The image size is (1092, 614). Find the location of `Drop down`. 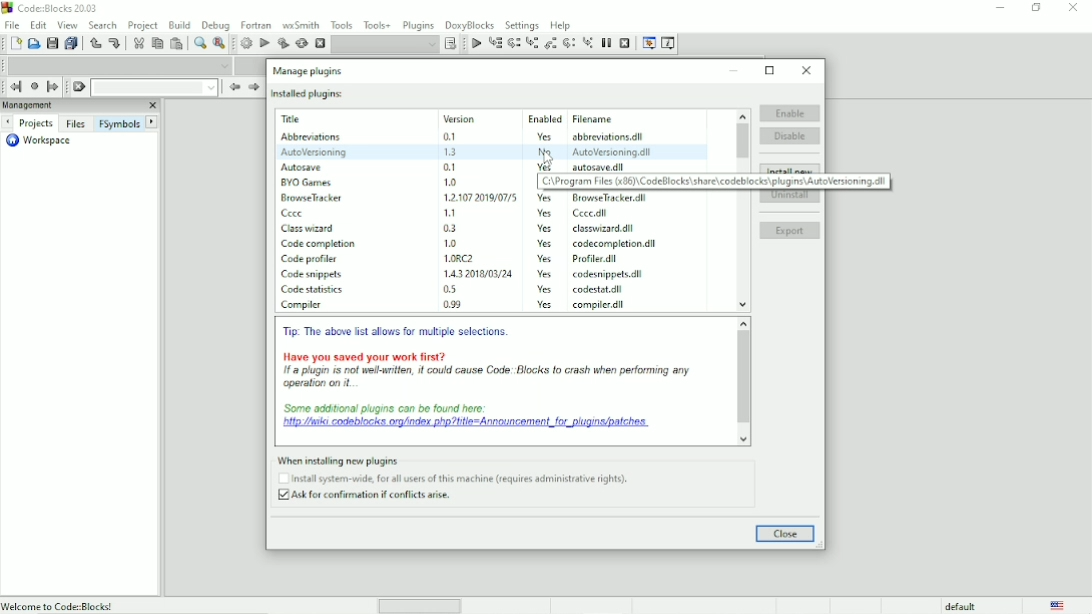

Drop down is located at coordinates (154, 87).